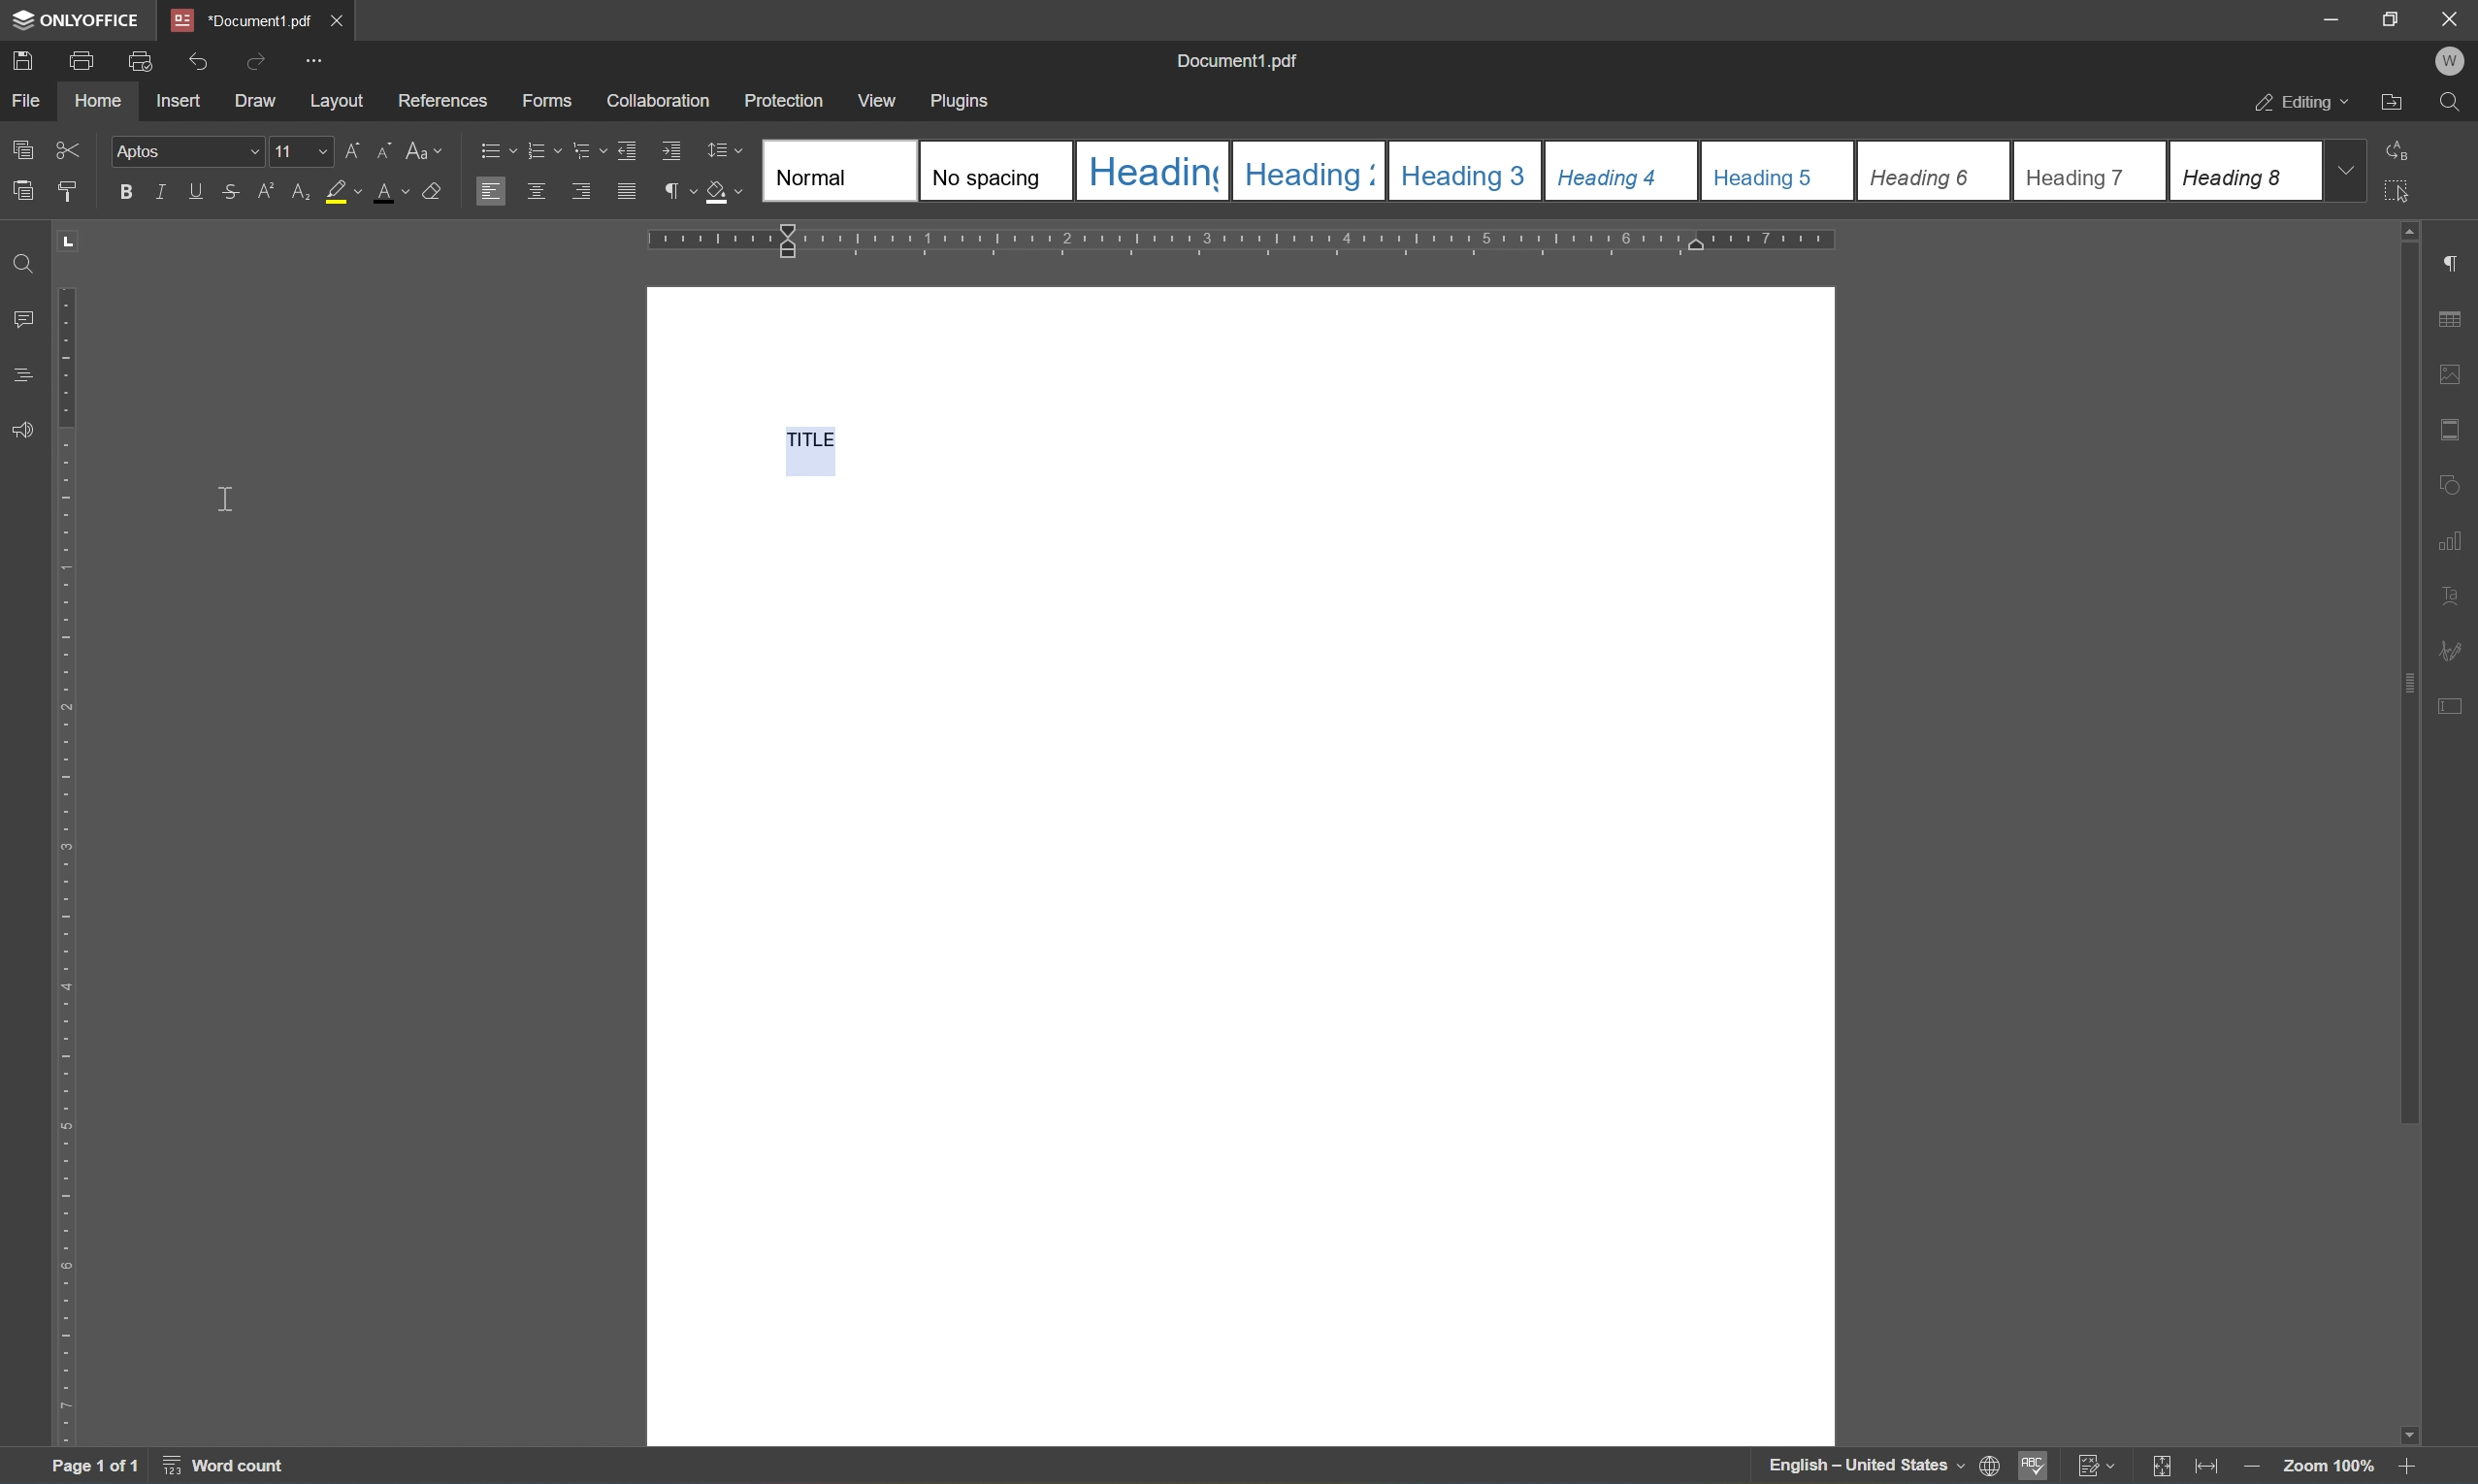 Image resolution: width=2478 pixels, height=1484 pixels. What do you see at coordinates (70, 188) in the screenshot?
I see `copy style` at bounding box center [70, 188].